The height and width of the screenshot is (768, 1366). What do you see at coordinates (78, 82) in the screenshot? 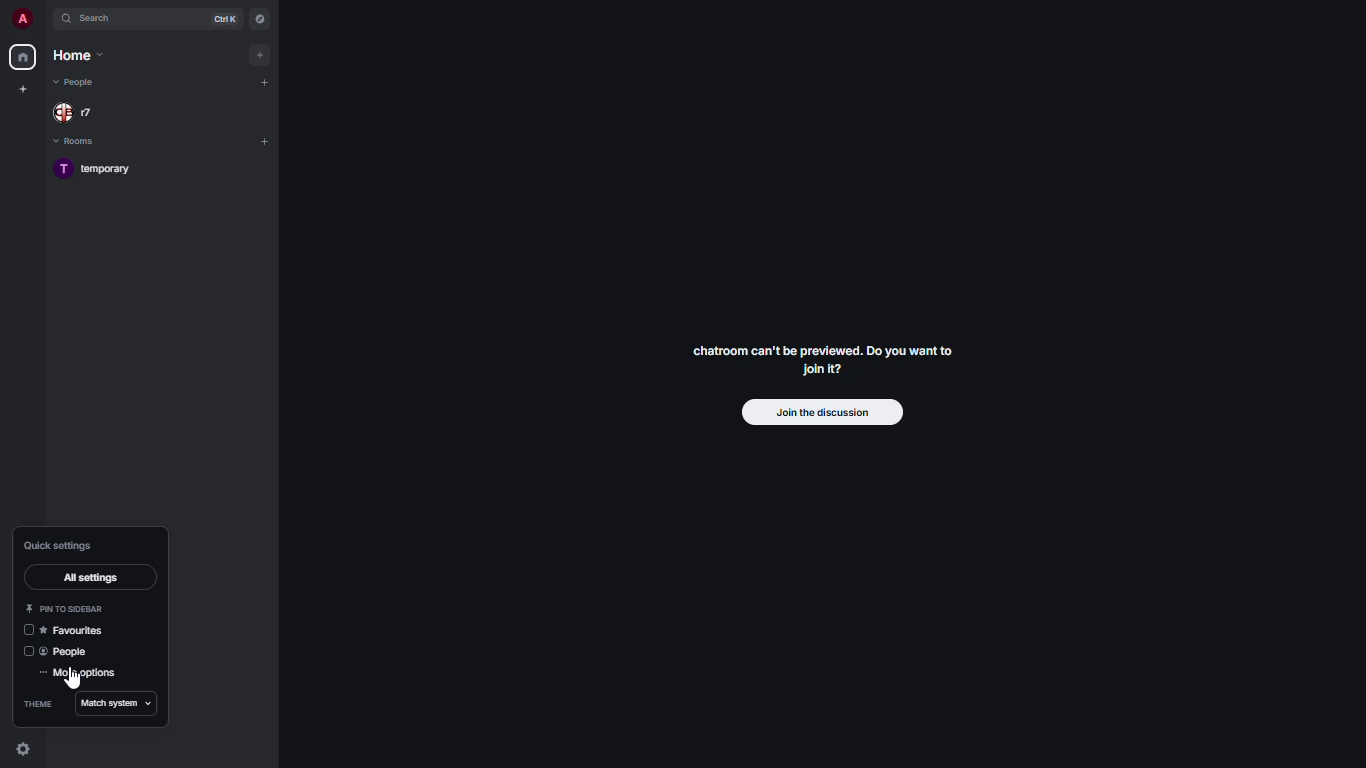
I see `people` at bounding box center [78, 82].